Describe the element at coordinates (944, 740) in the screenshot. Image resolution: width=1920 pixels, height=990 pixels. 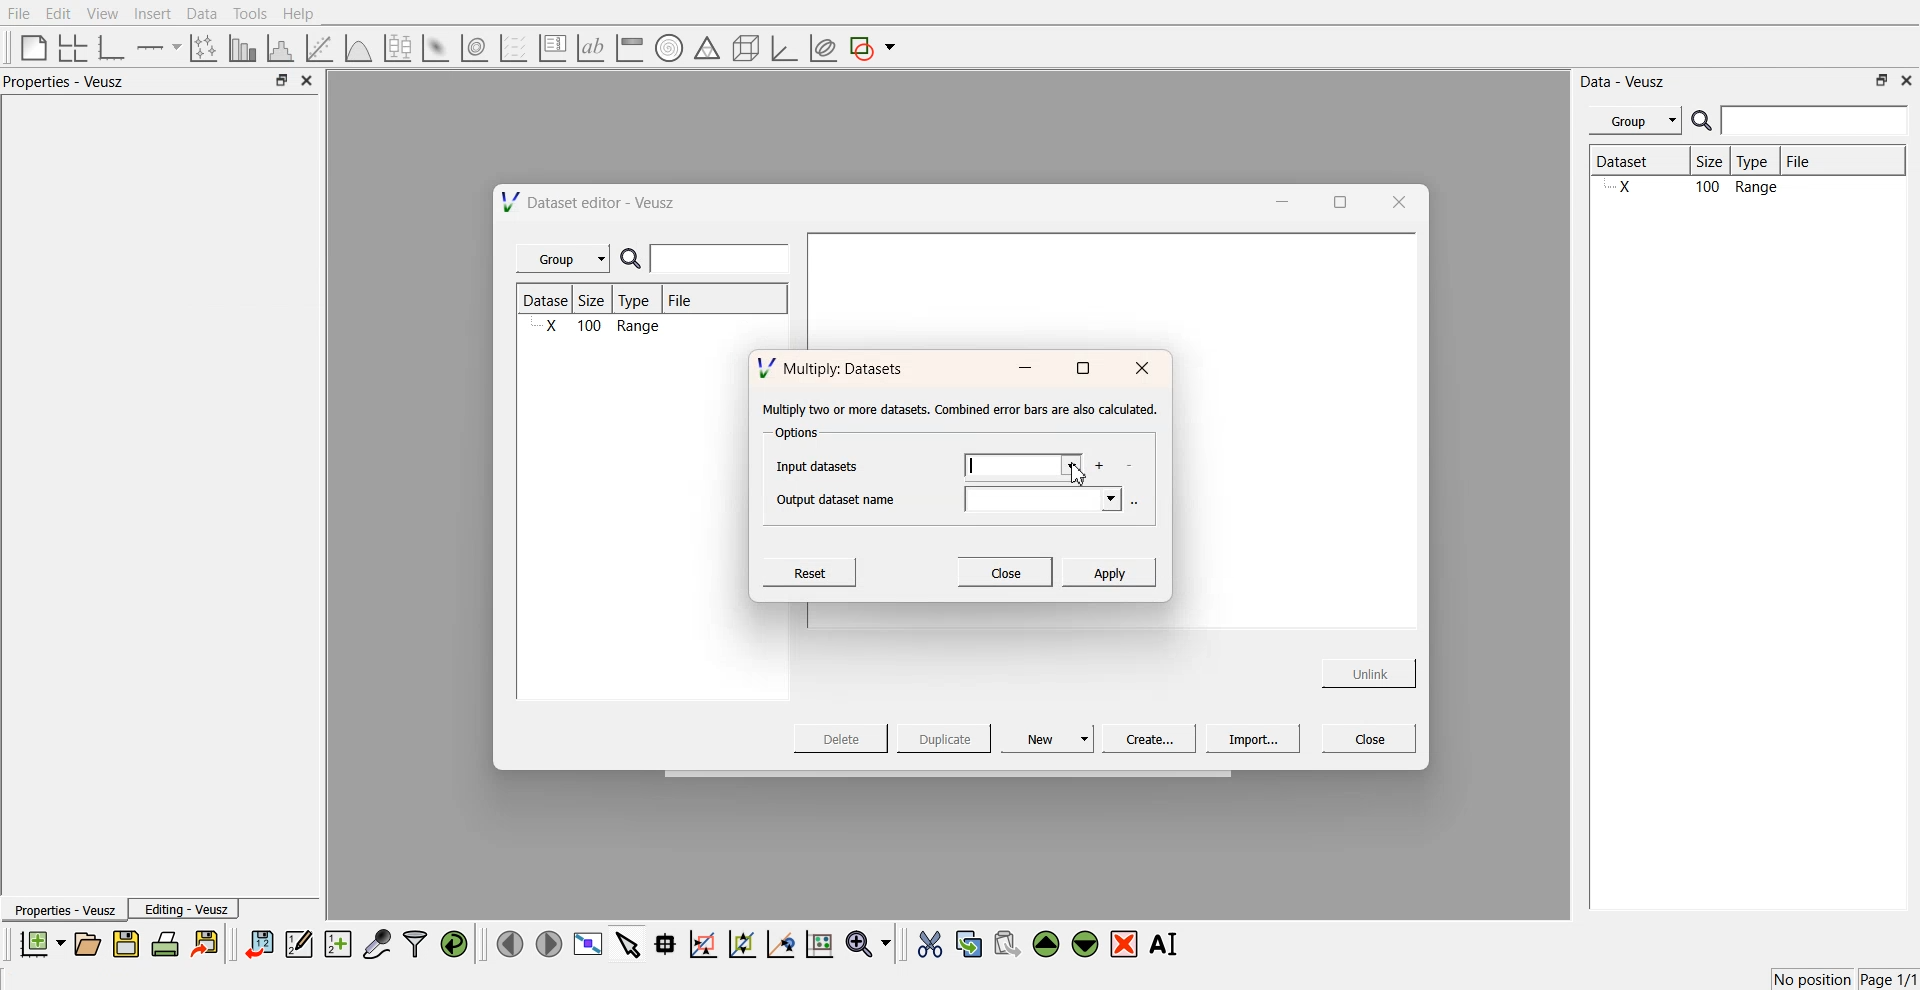
I see `Duplicate` at that location.